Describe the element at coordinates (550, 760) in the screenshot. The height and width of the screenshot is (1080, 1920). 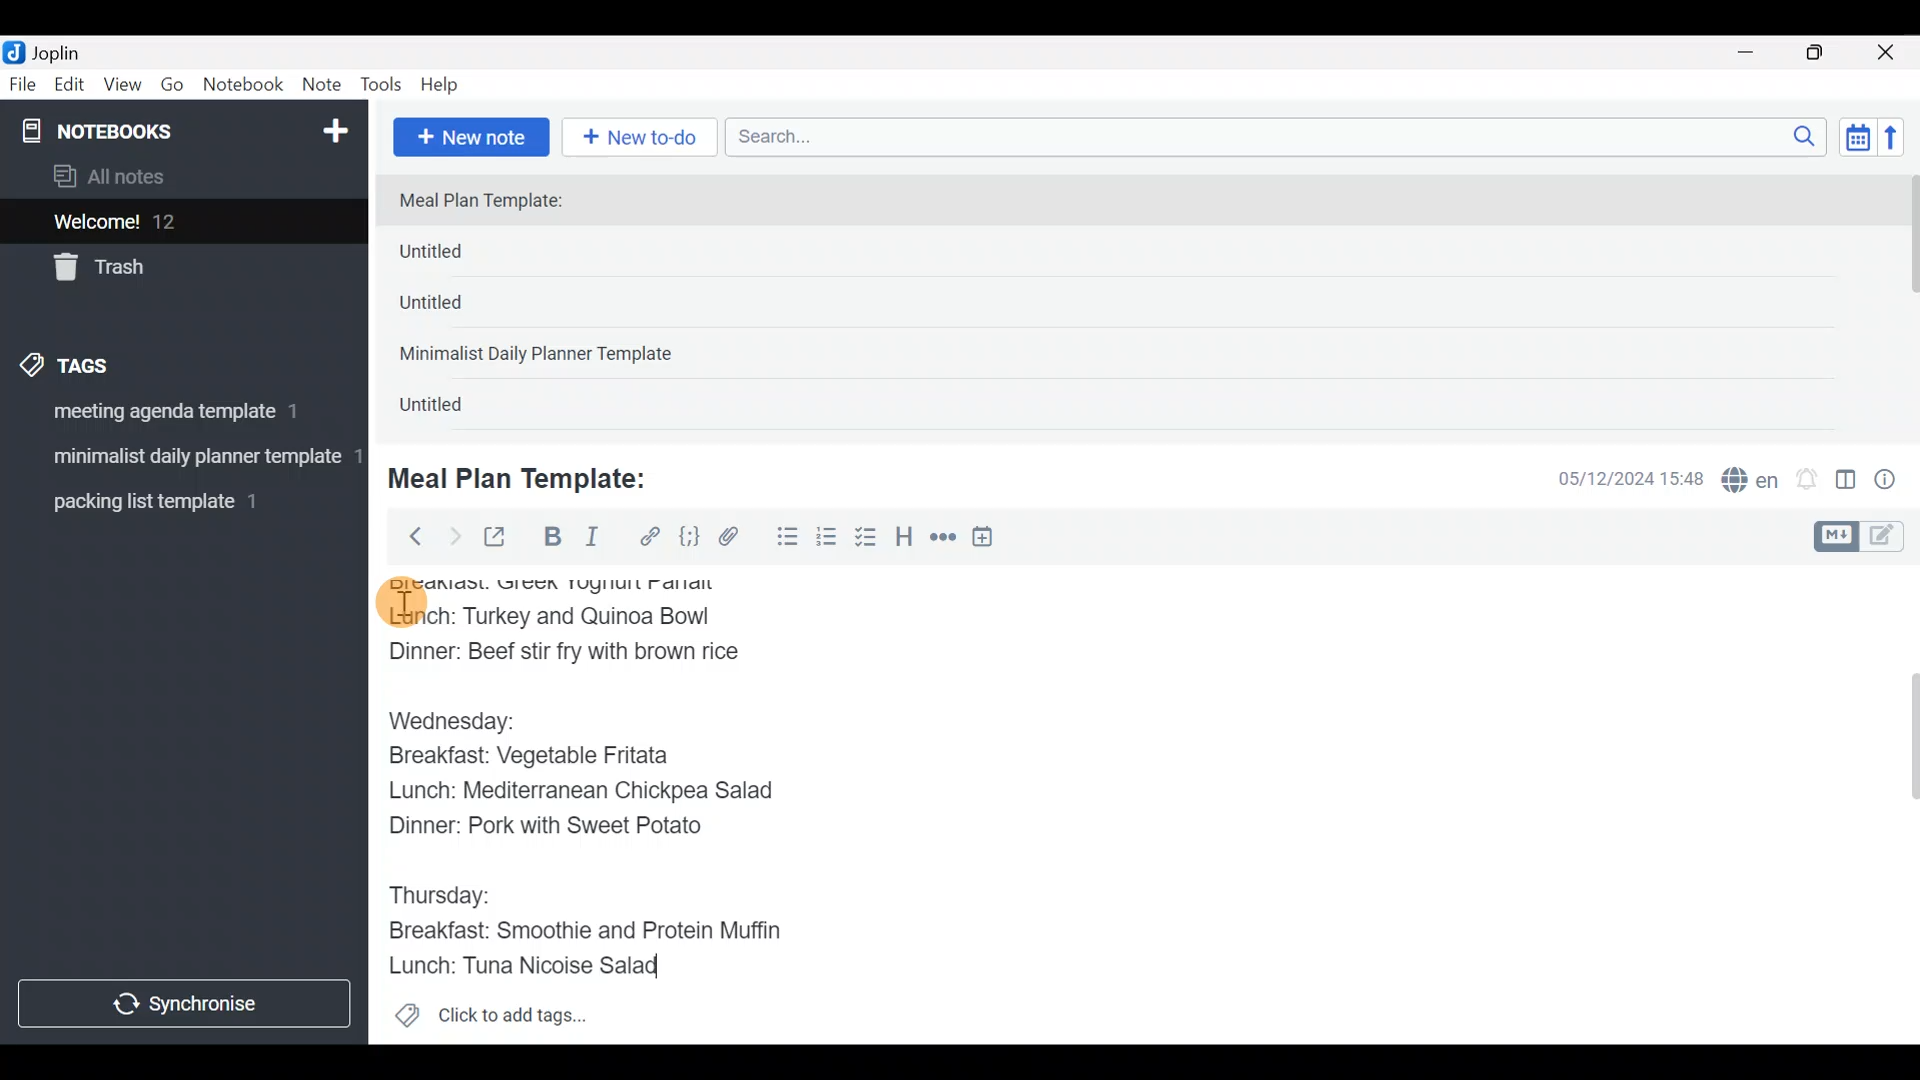
I see `Breakfast: Vegetable Fritata` at that location.